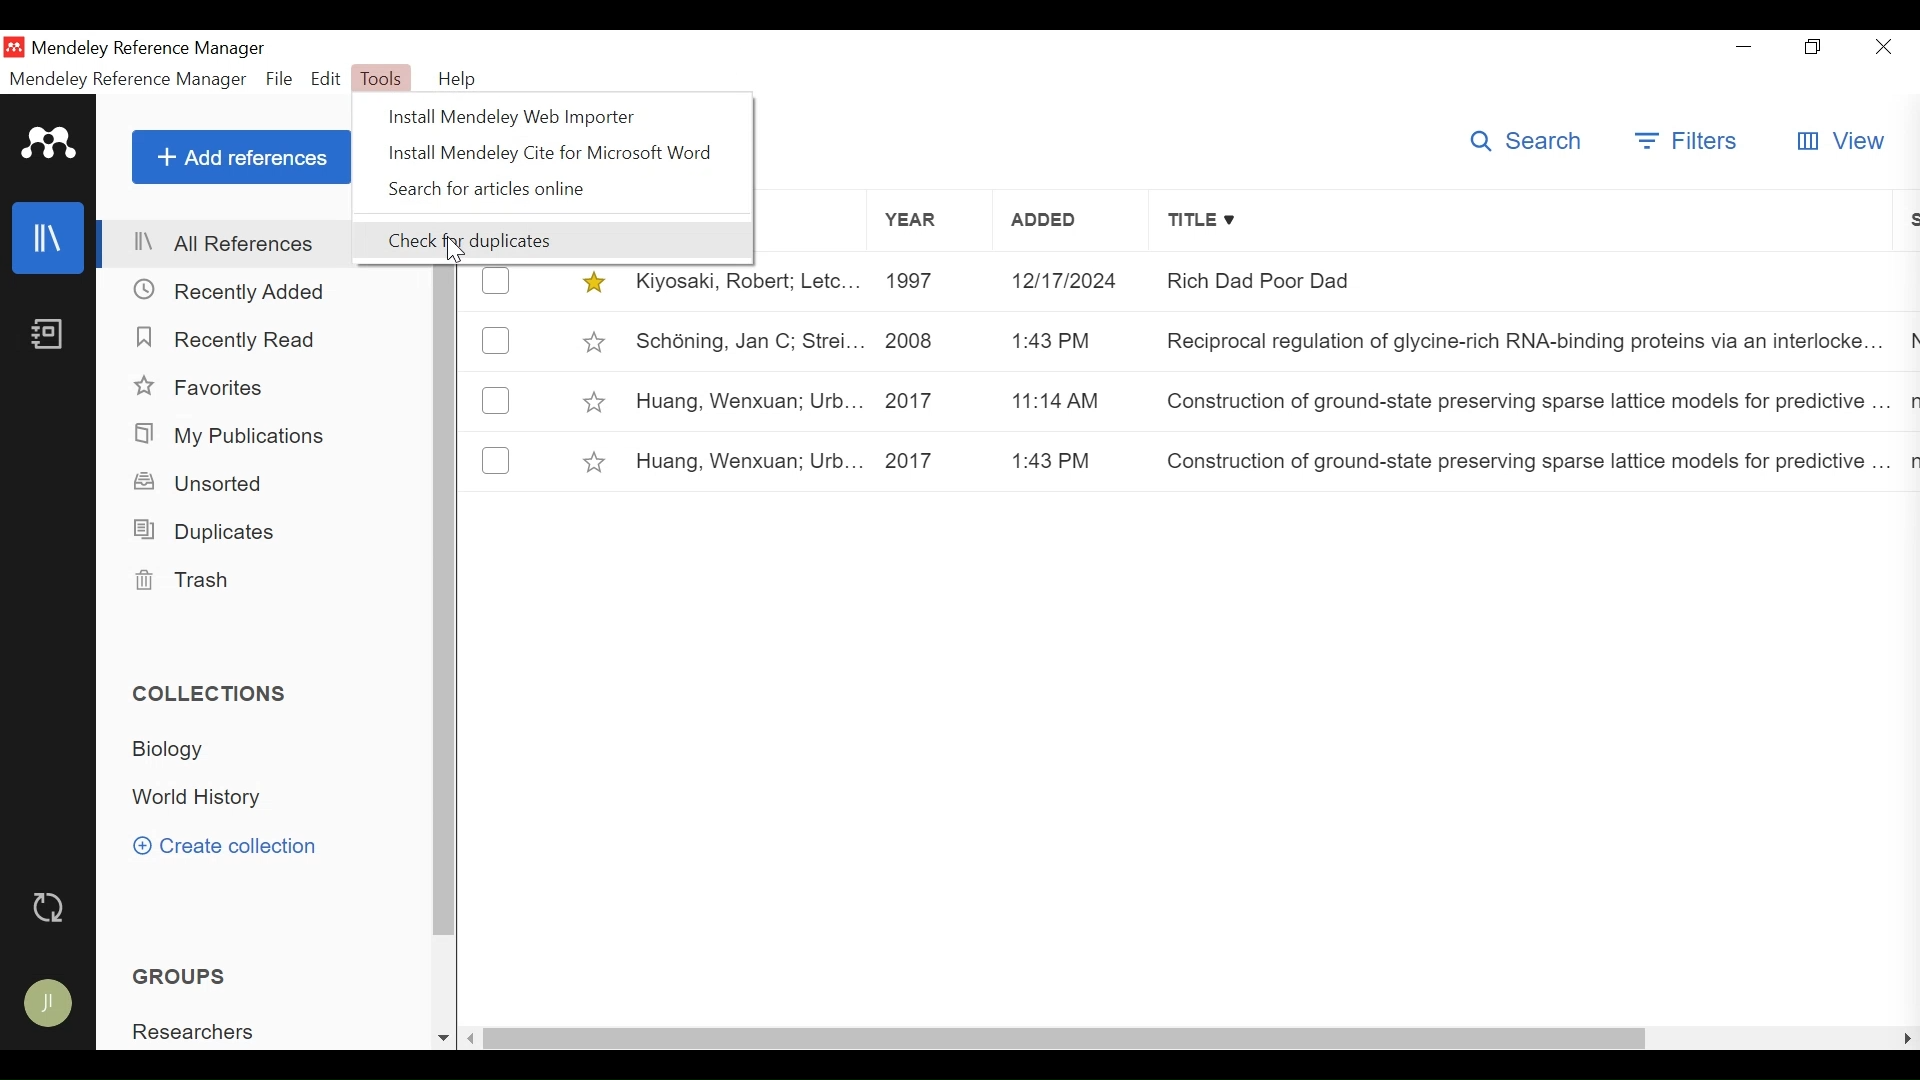 This screenshot has height=1080, width=1920. Describe the element at coordinates (566, 154) in the screenshot. I see `Install Mendeley Cite for Microsoft Word` at that location.